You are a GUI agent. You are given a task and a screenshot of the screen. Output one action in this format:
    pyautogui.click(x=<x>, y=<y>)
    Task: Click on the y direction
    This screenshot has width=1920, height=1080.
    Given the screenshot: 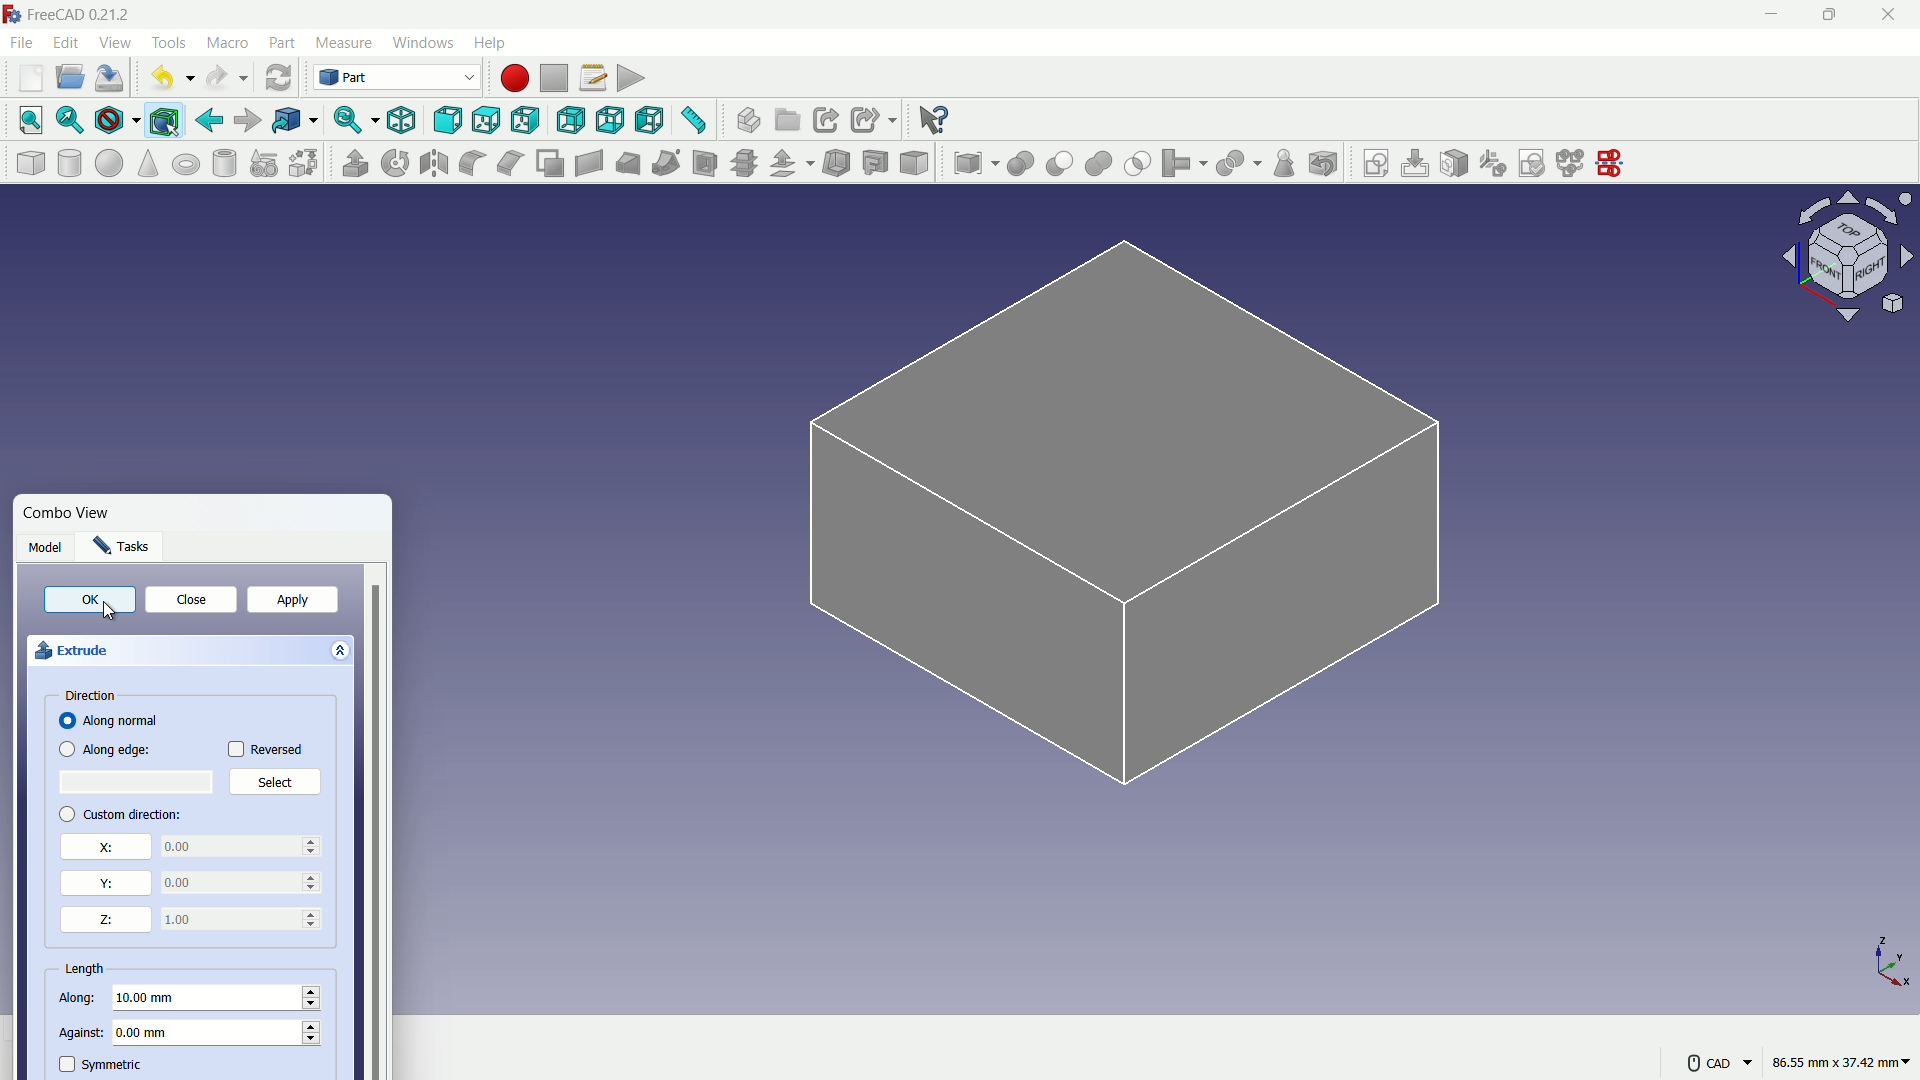 What is the action you would take?
    pyautogui.click(x=103, y=883)
    